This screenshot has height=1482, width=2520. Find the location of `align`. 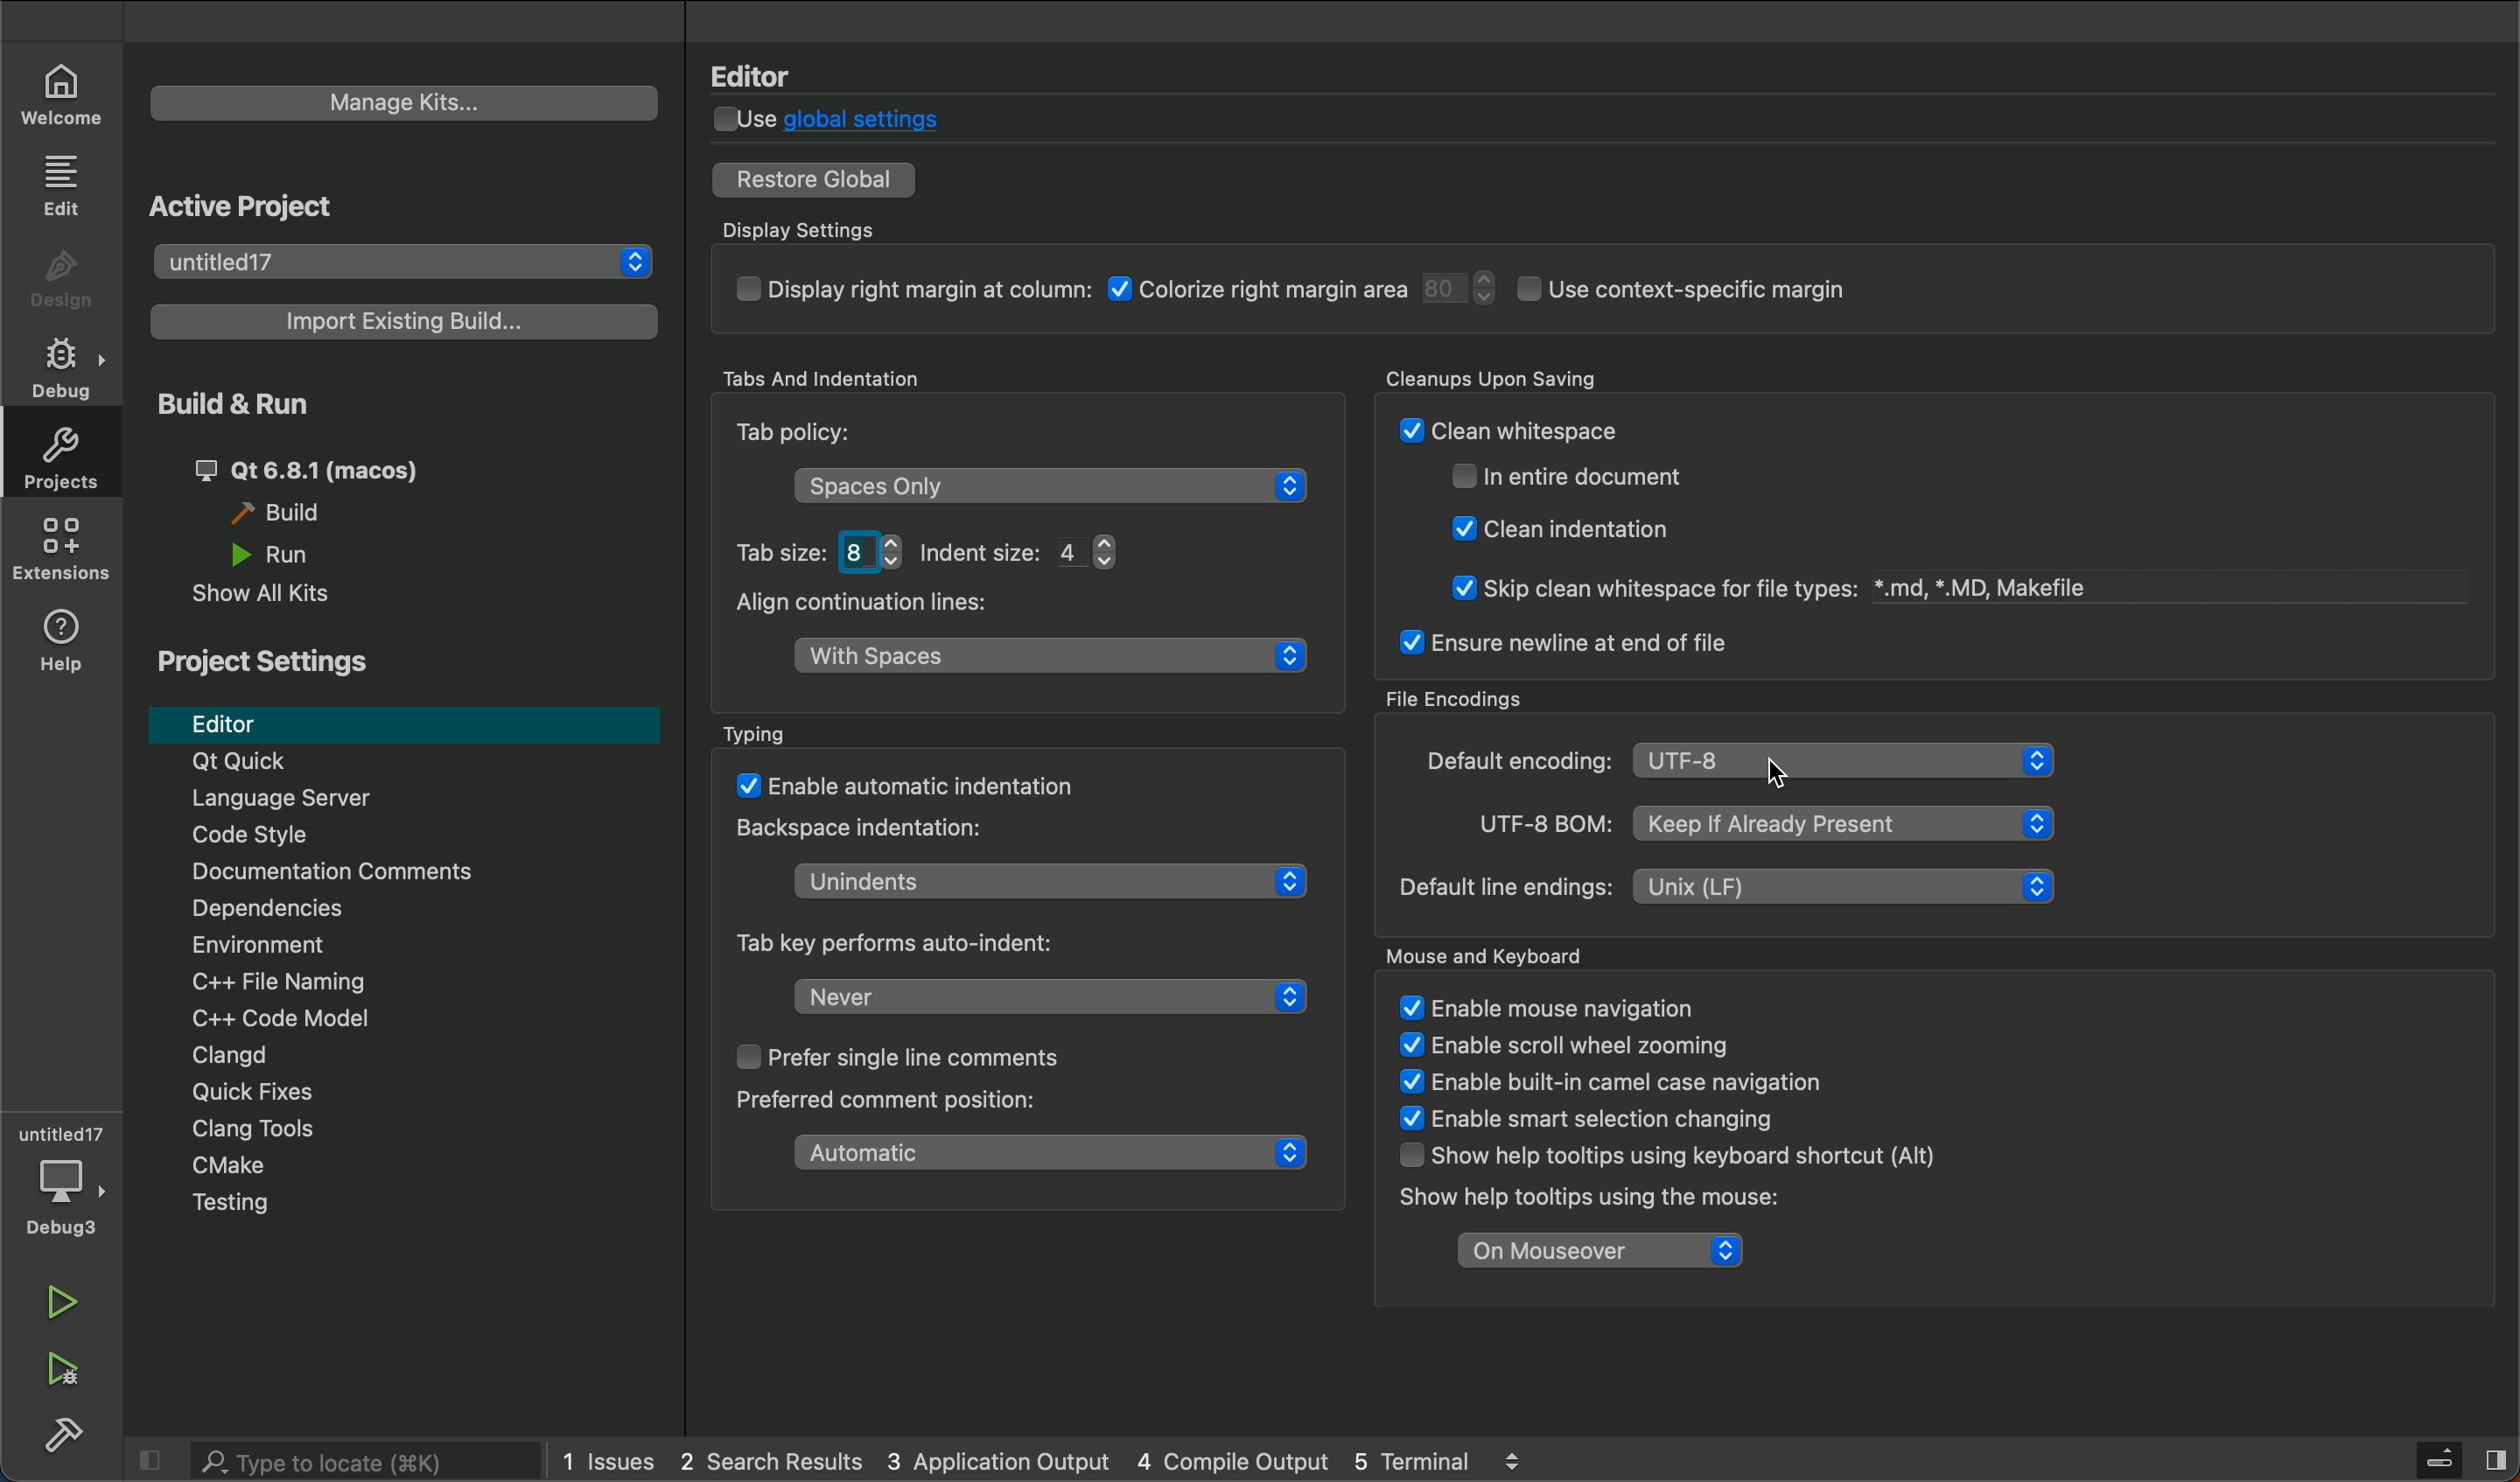

align is located at coordinates (1055, 663).